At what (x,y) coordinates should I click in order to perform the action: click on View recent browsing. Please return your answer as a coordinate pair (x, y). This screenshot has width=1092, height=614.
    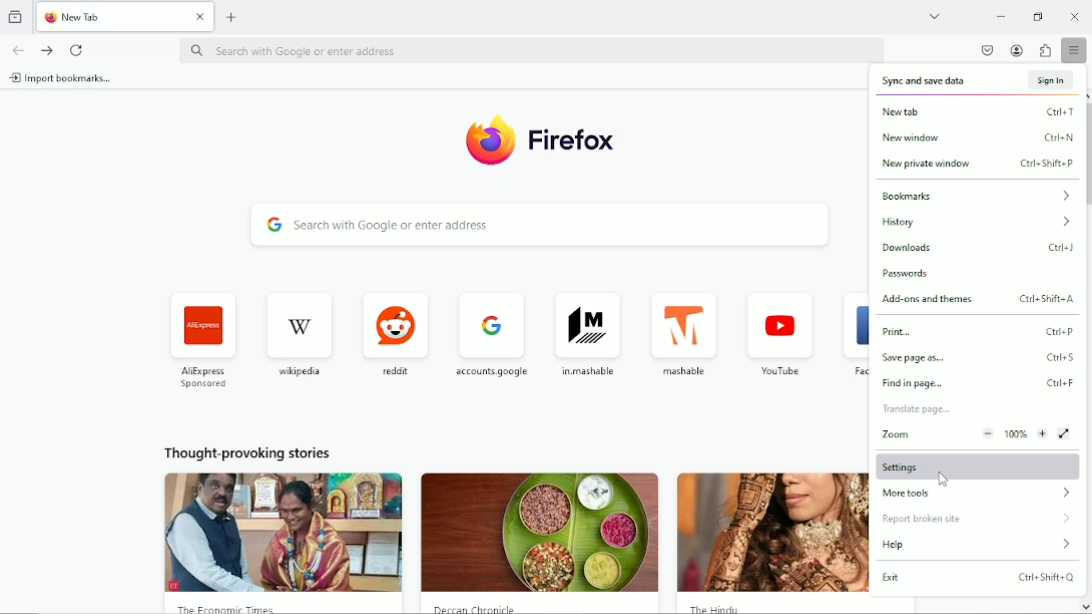
    Looking at the image, I should click on (17, 18).